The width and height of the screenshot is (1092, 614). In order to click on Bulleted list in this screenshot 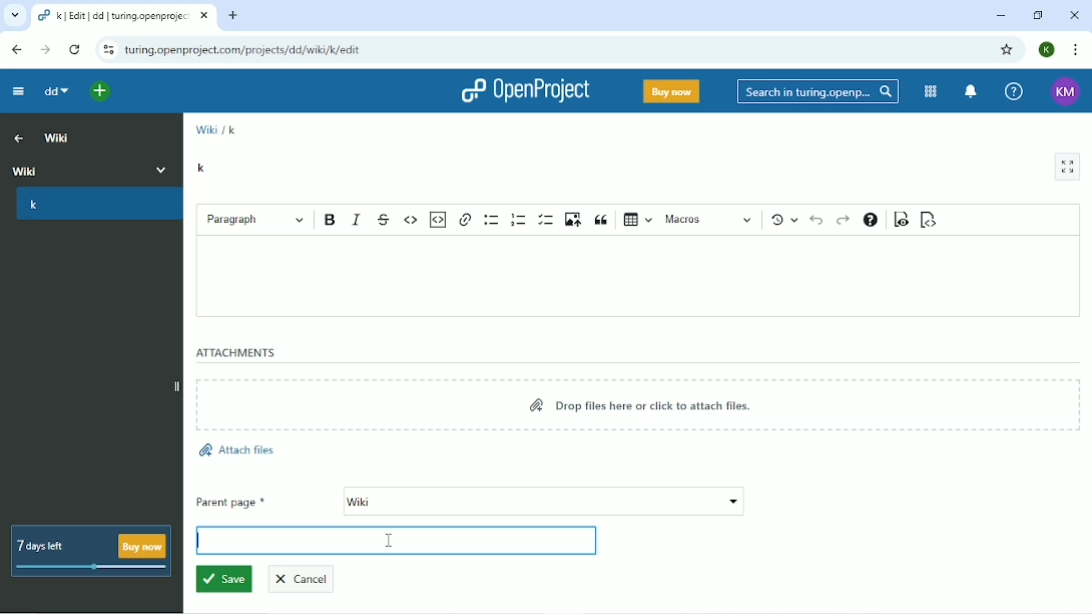, I will do `click(492, 219)`.